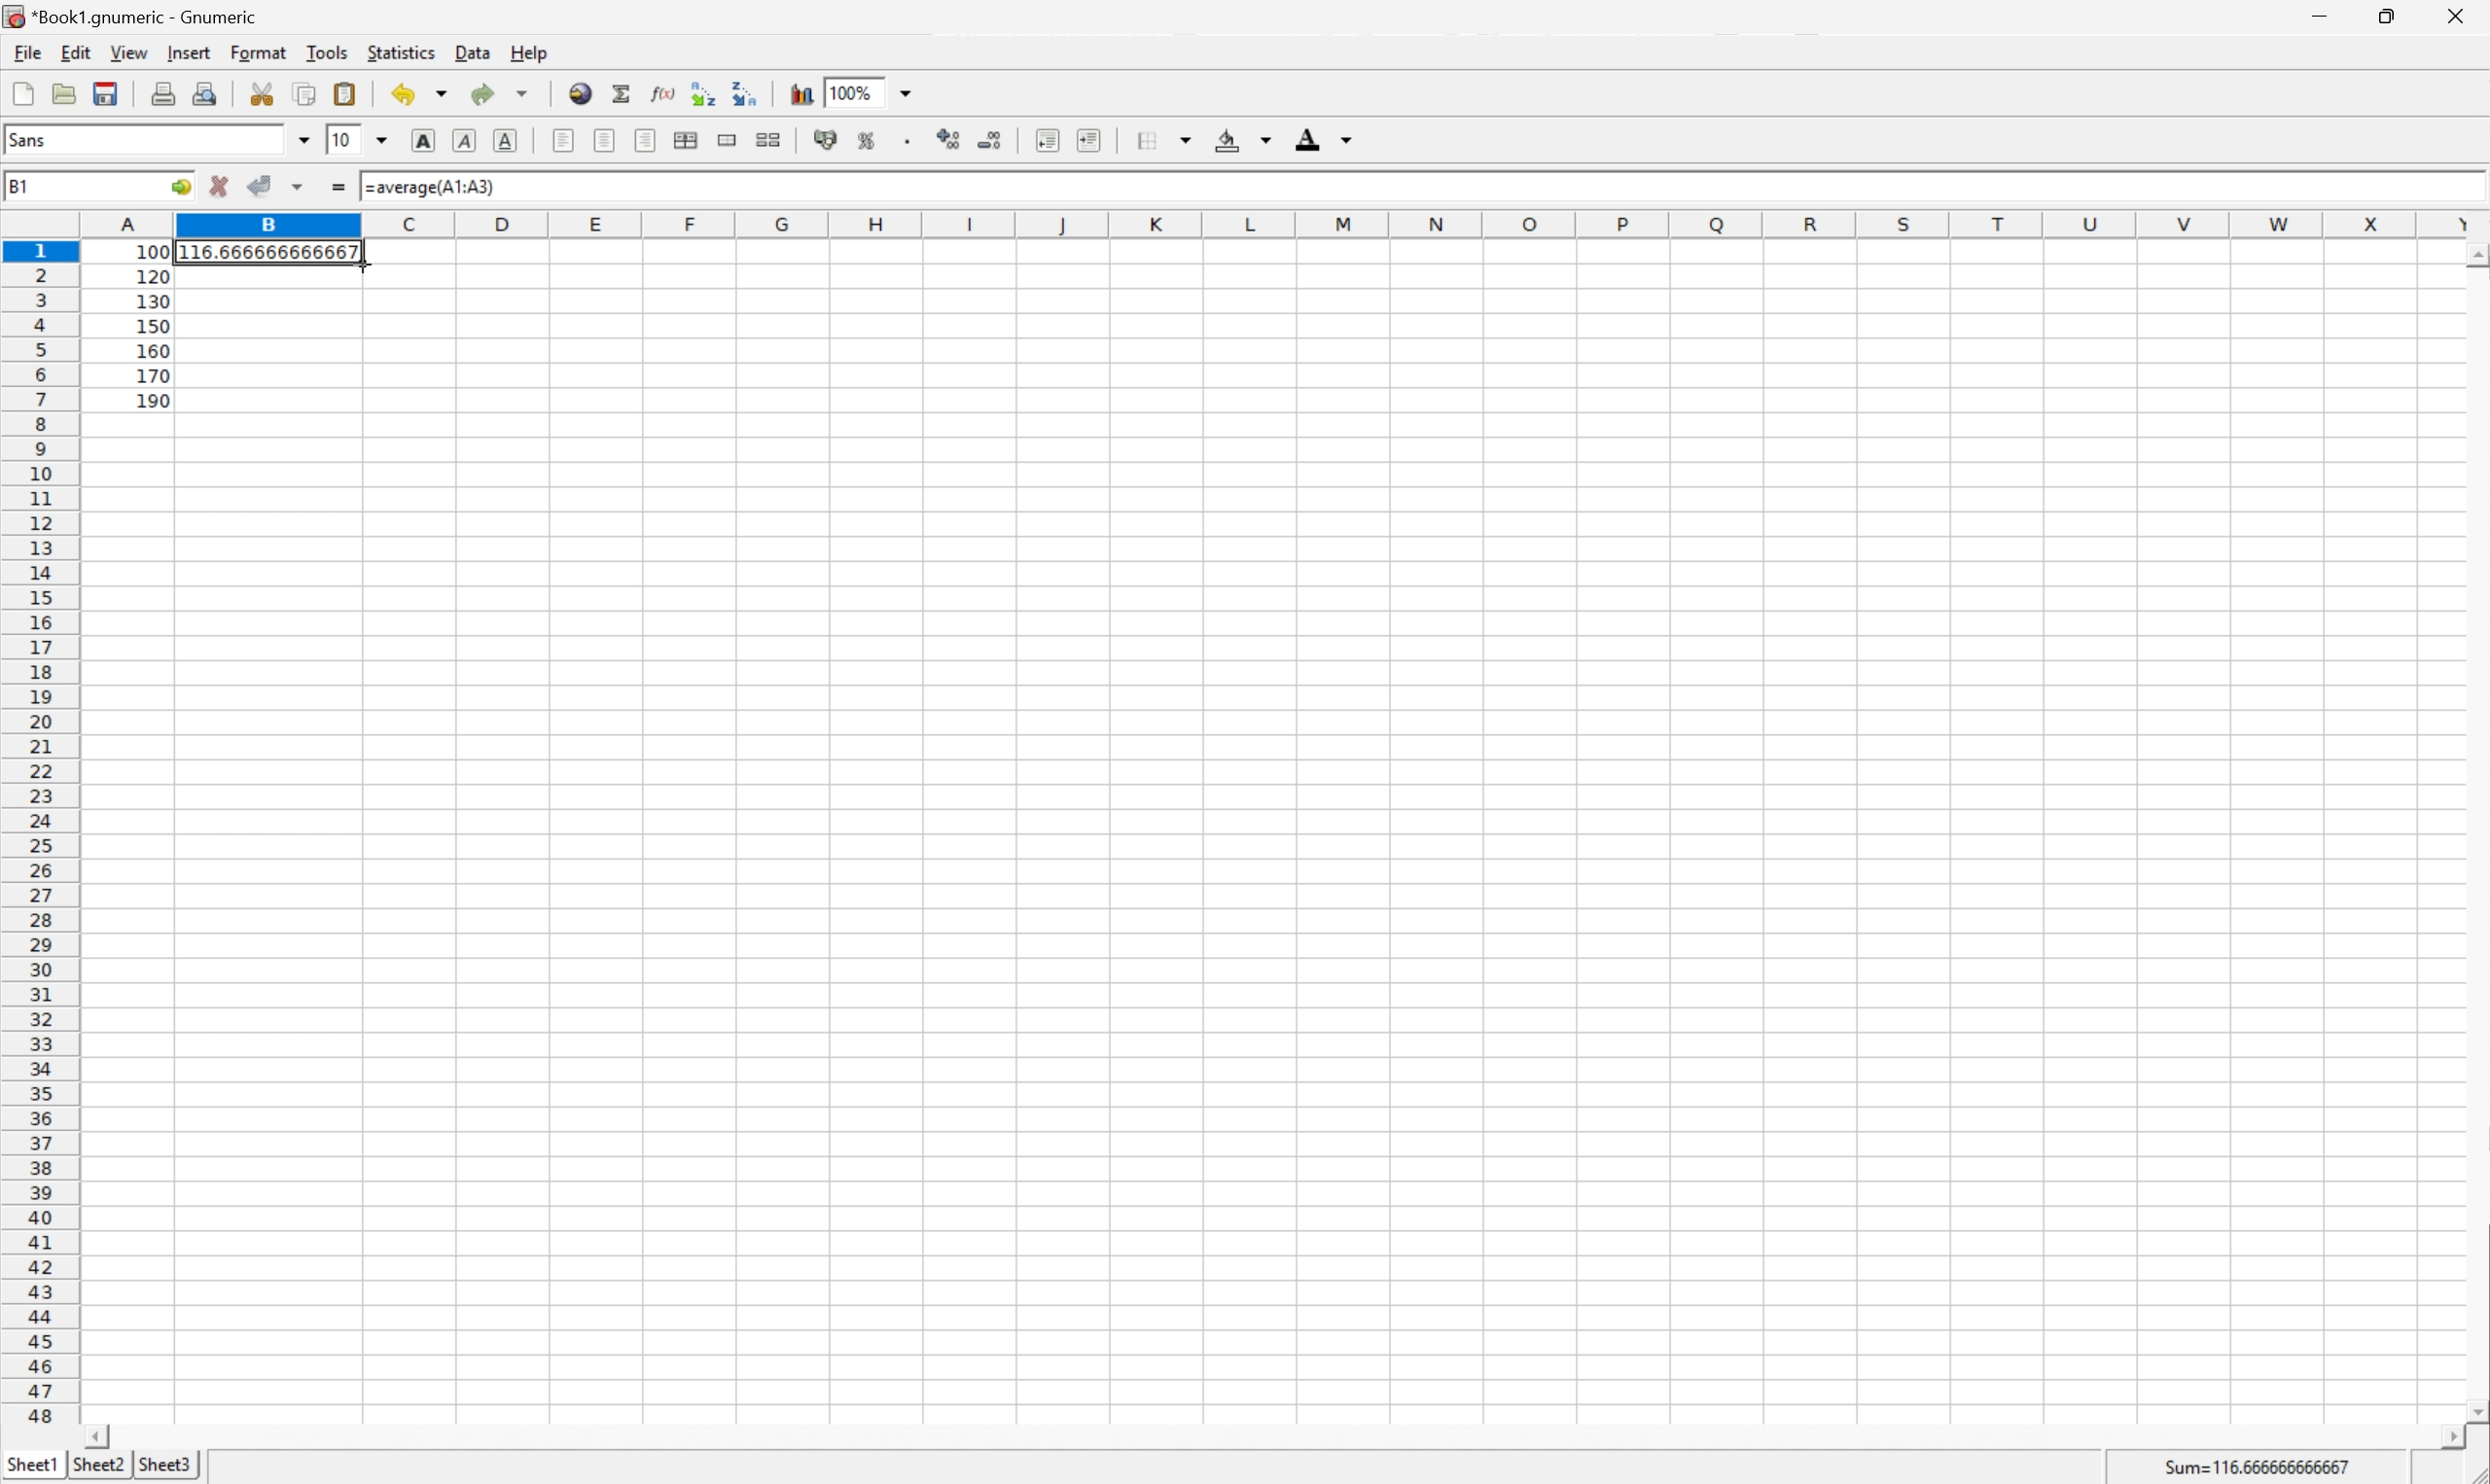 This screenshot has height=1484, width=2490. What do you see at coordinates (80, 53) in the screenshot?
I see `Edit` at bounding box center [80, 53].